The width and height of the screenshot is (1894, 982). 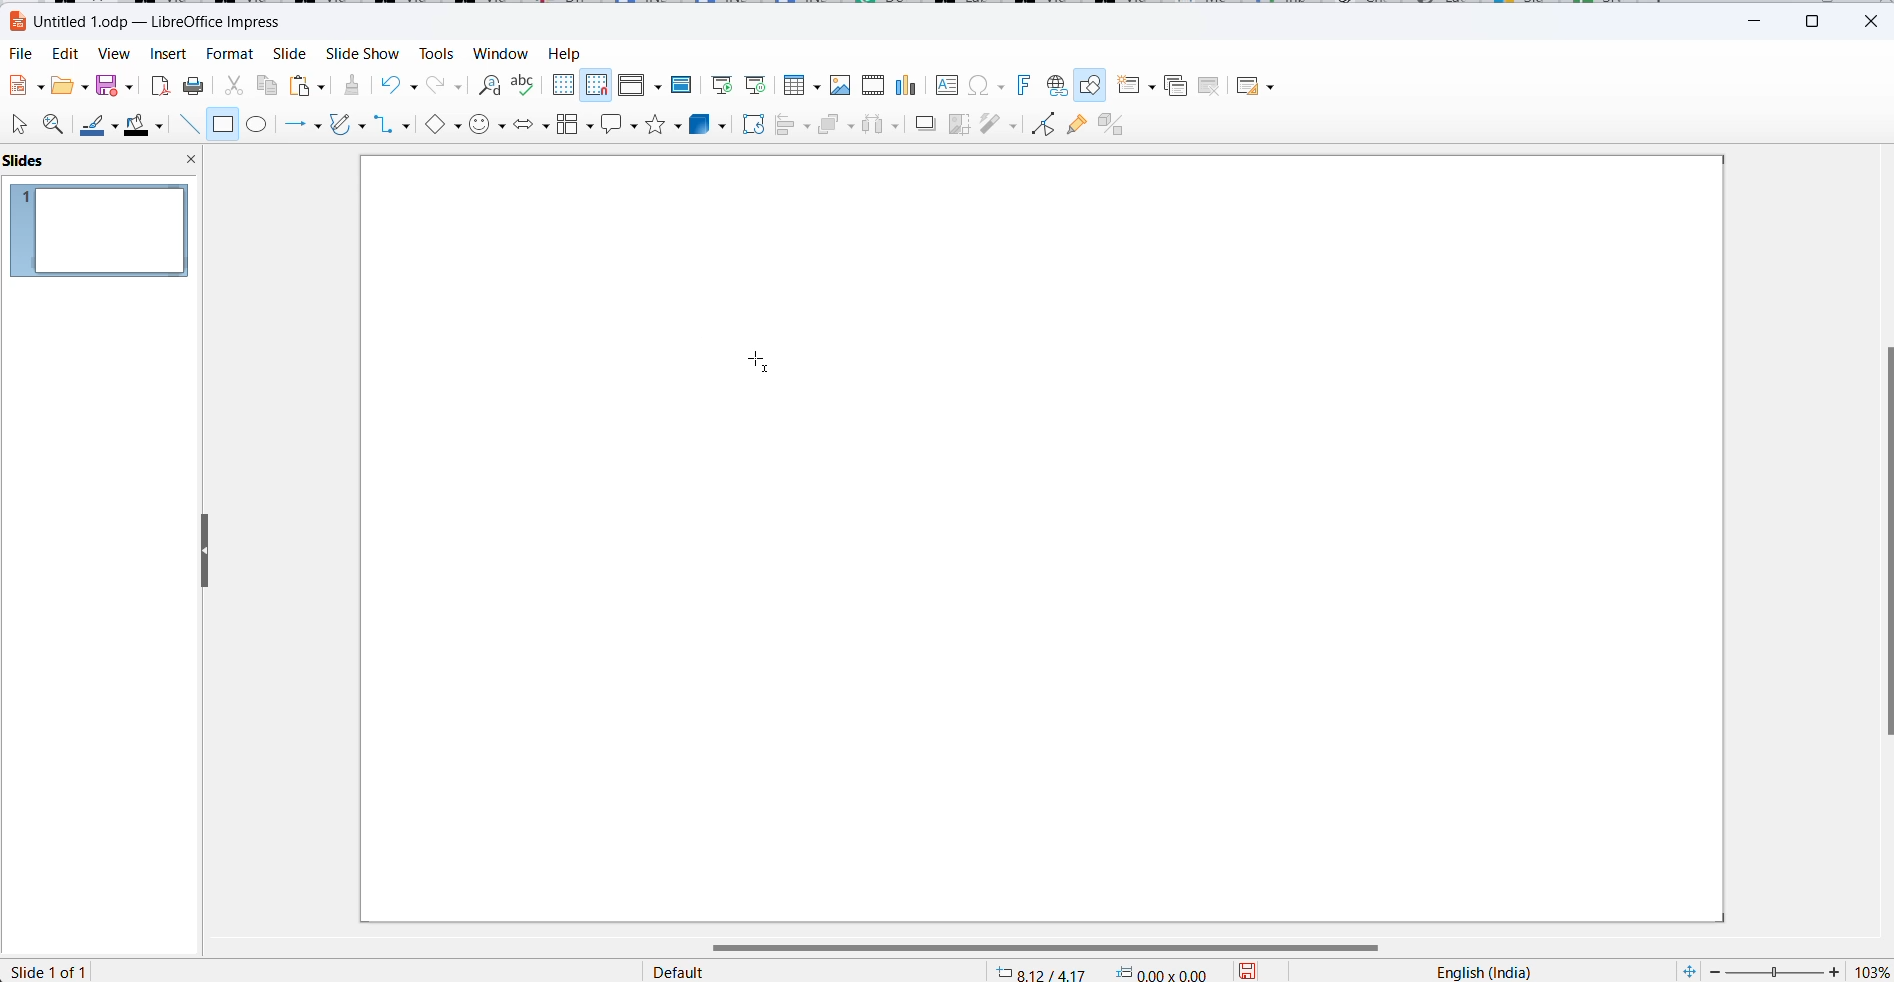 What do you see at coordinates (564, 53) in the screenshot?
I see `help` at bounding box center [564, 53].